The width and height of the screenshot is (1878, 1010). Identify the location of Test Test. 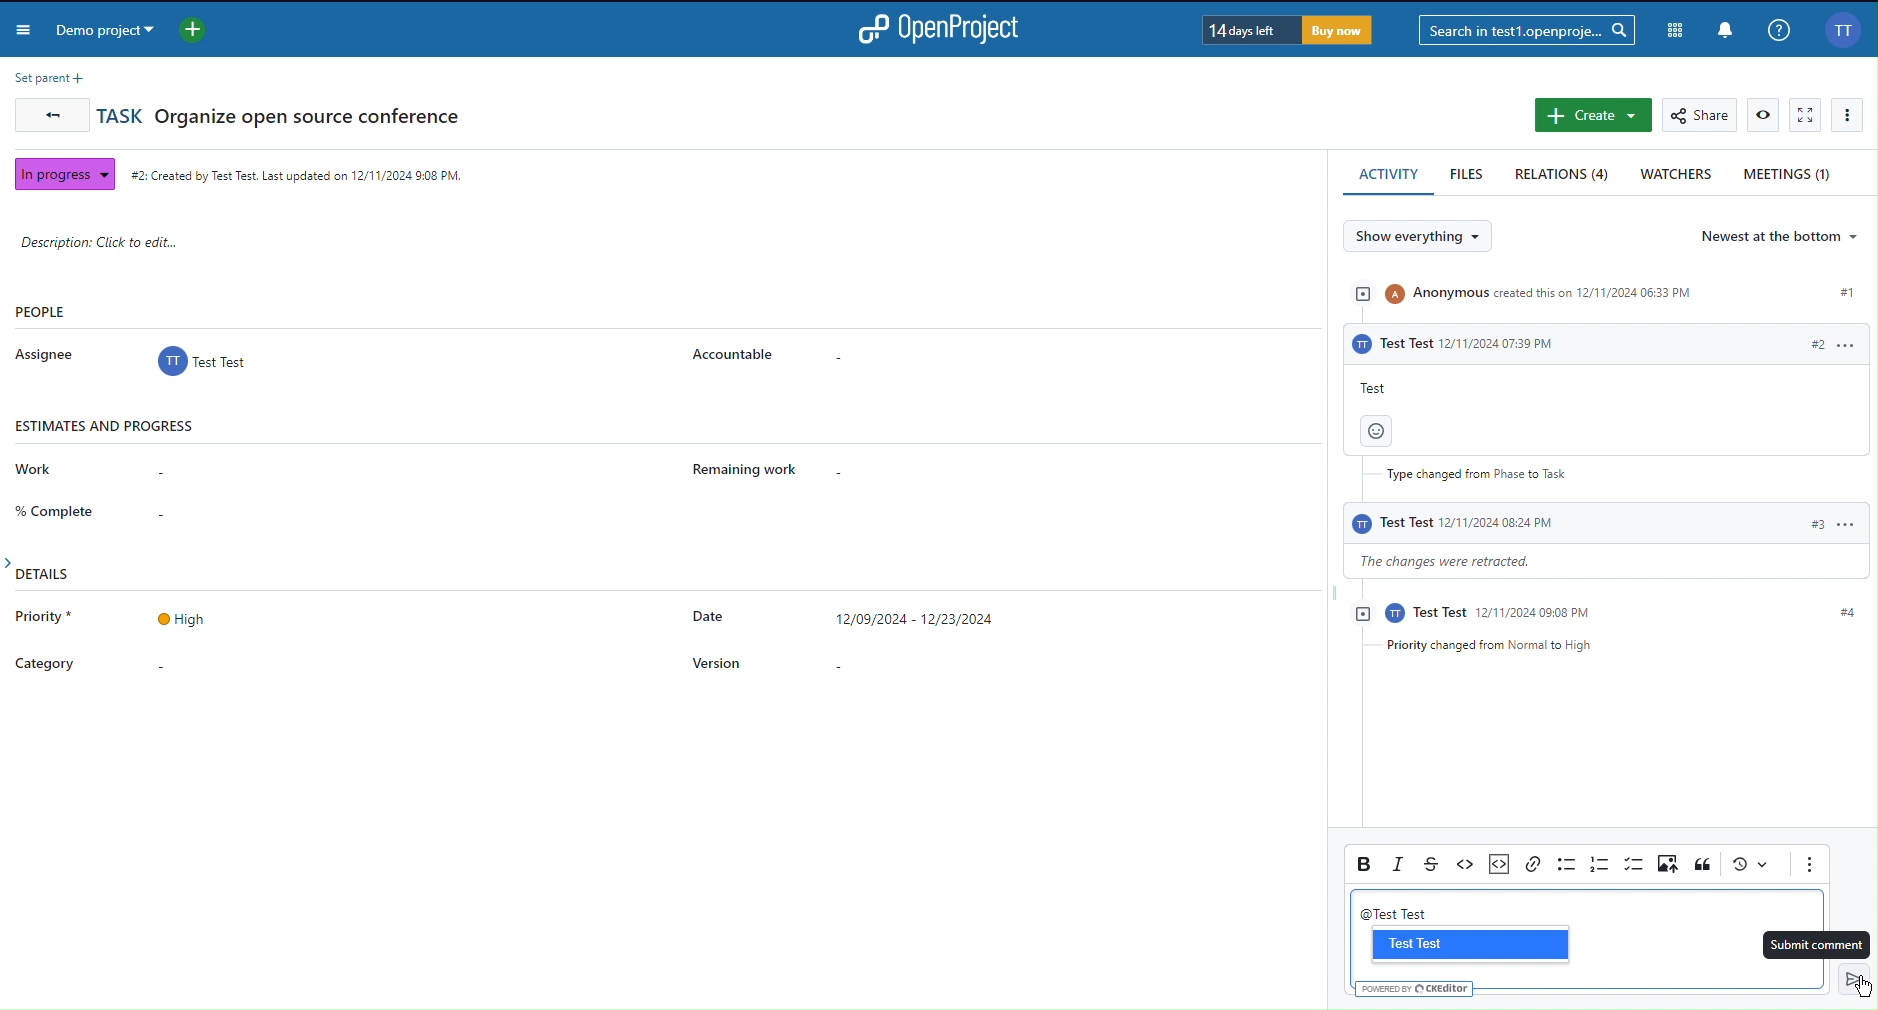
(1466, 945).